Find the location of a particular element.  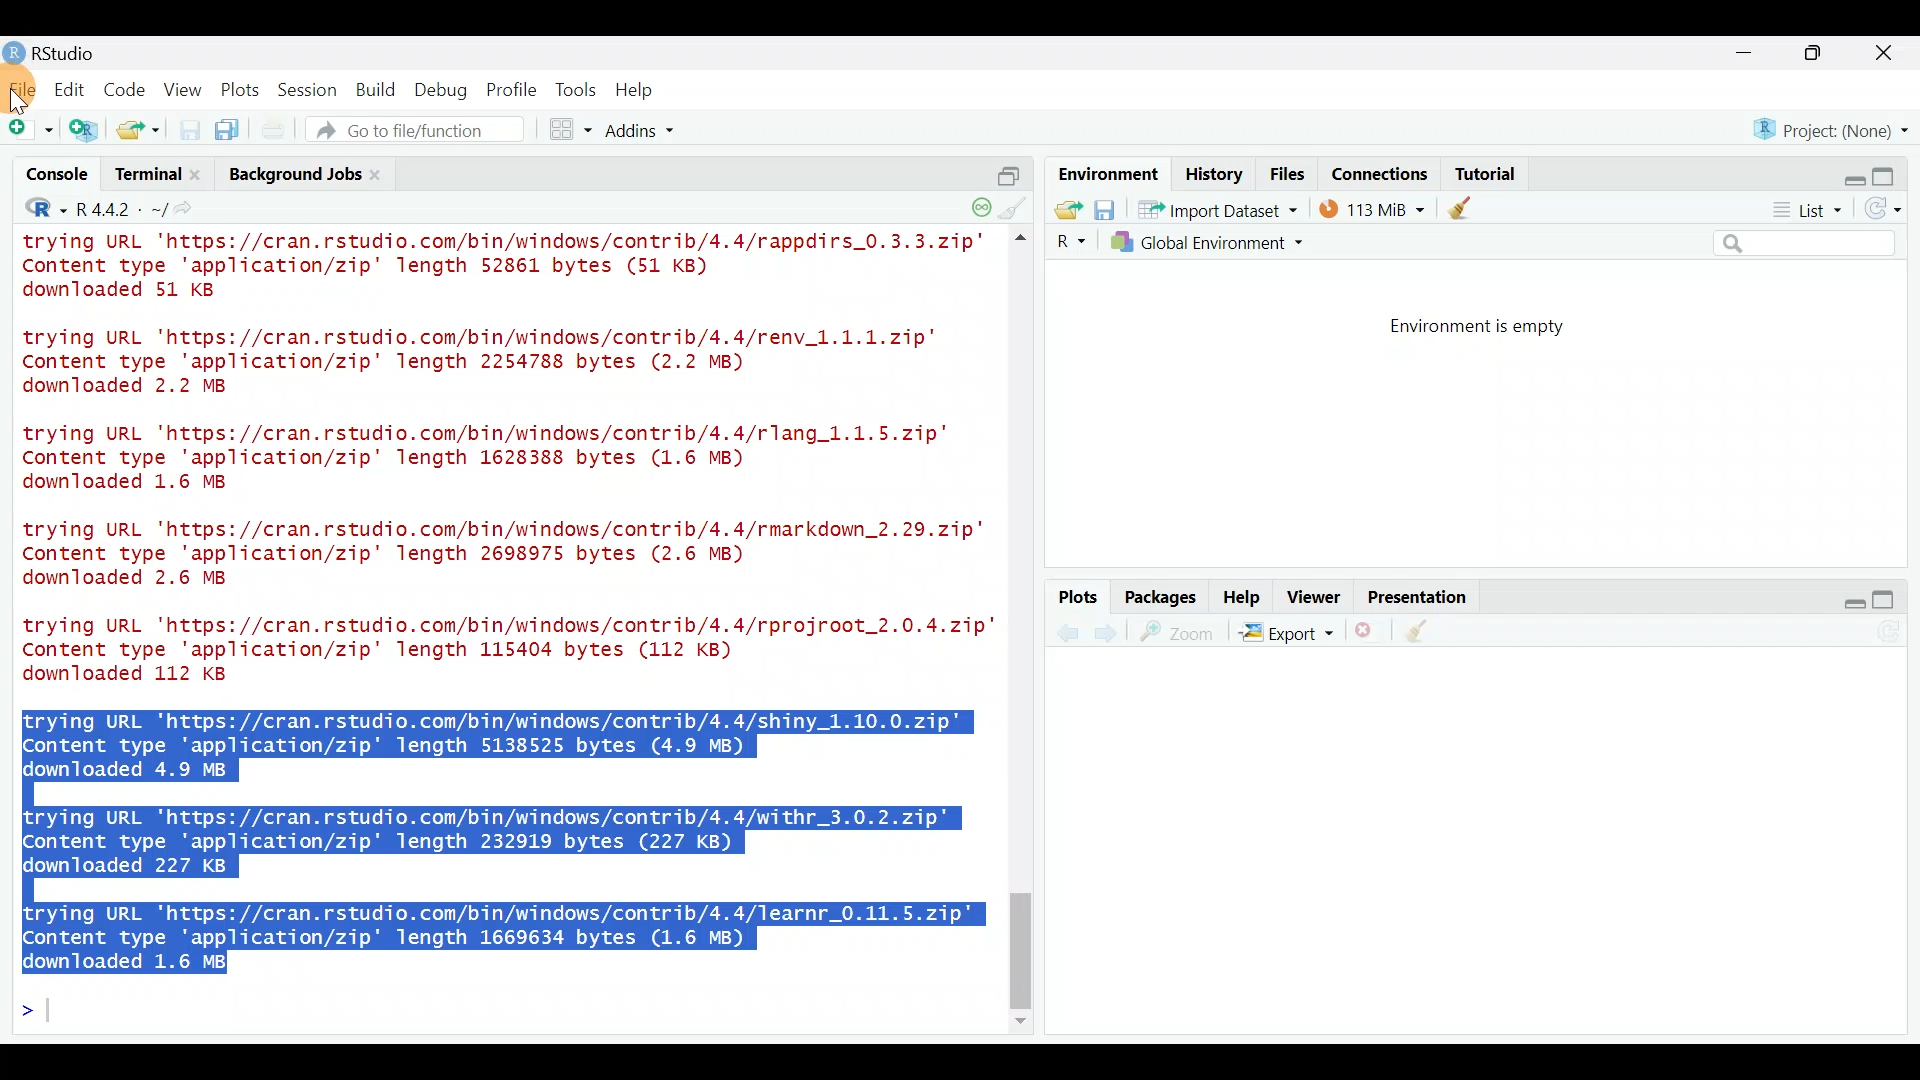

session suspend timeout paused - a child session is running is located at coordinates (980, 201).